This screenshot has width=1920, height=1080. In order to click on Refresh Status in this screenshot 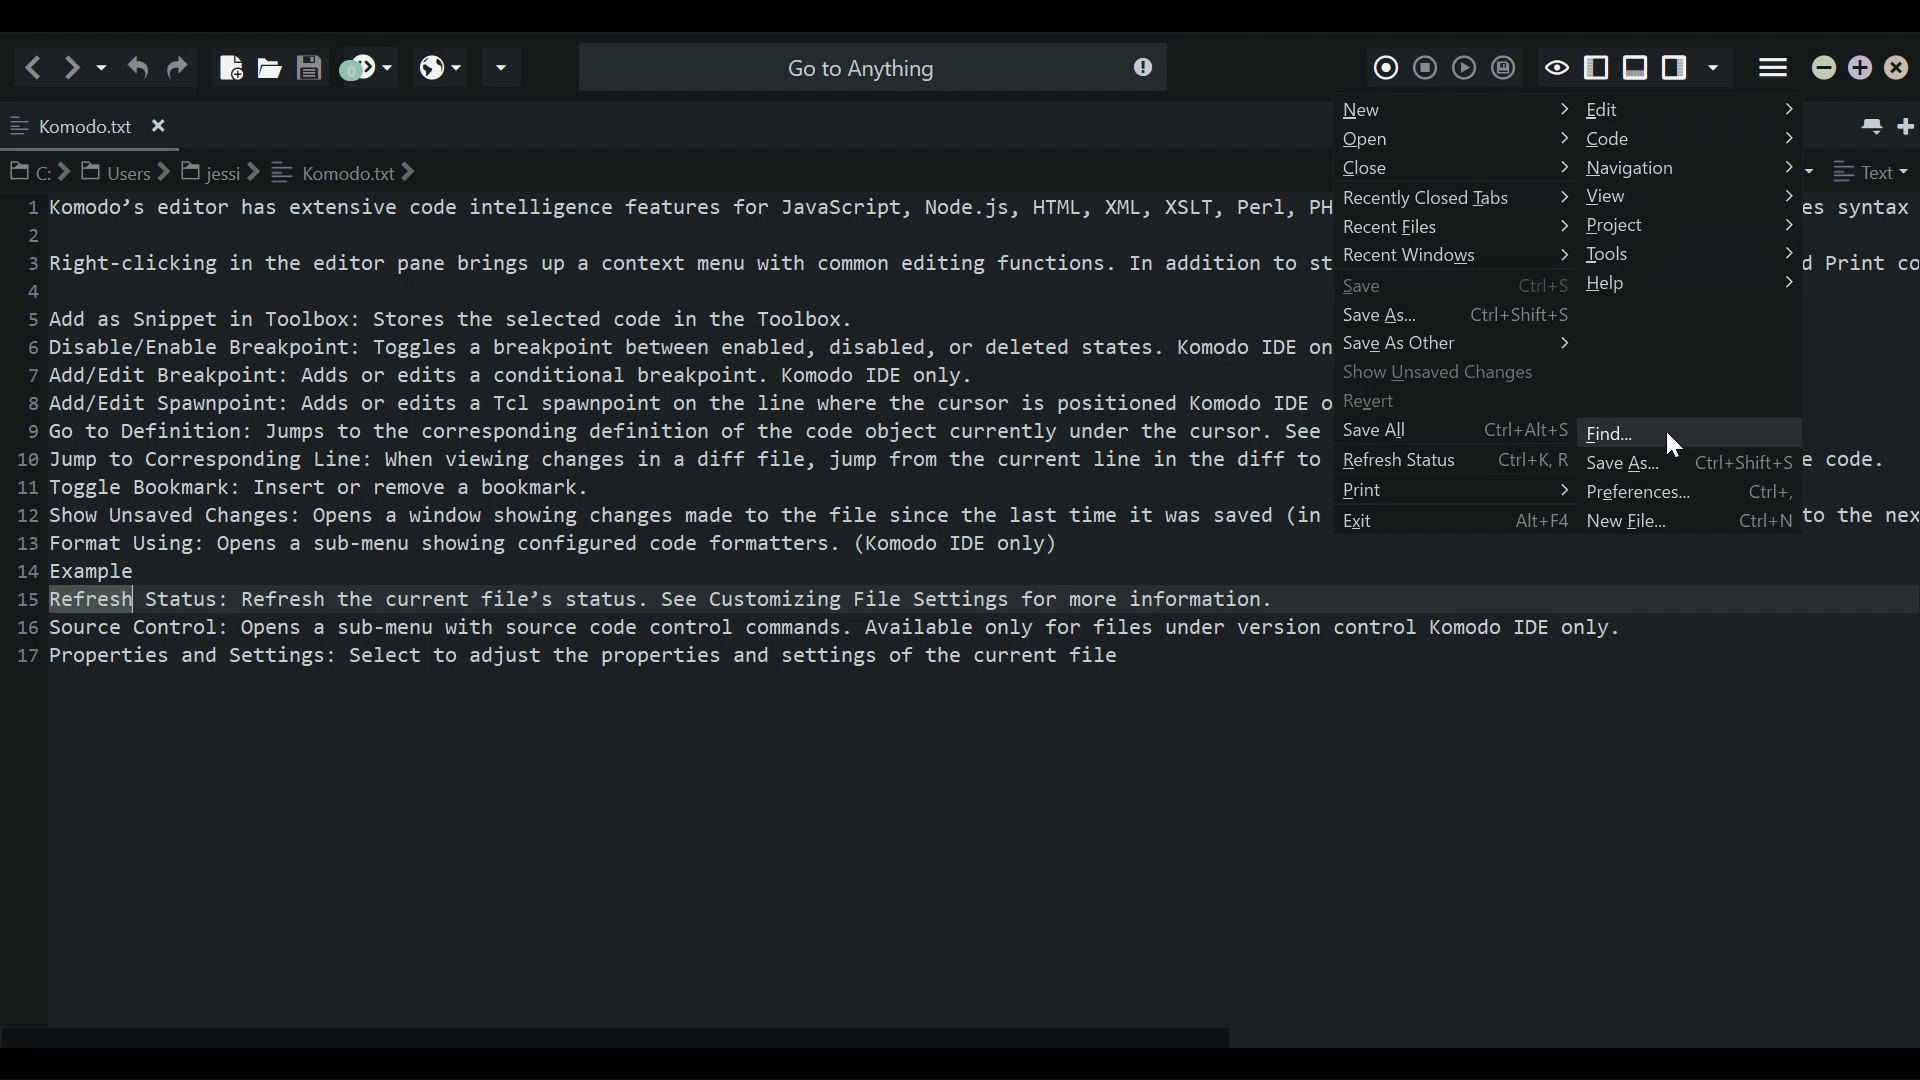, I will do `click(1455, 461)`.